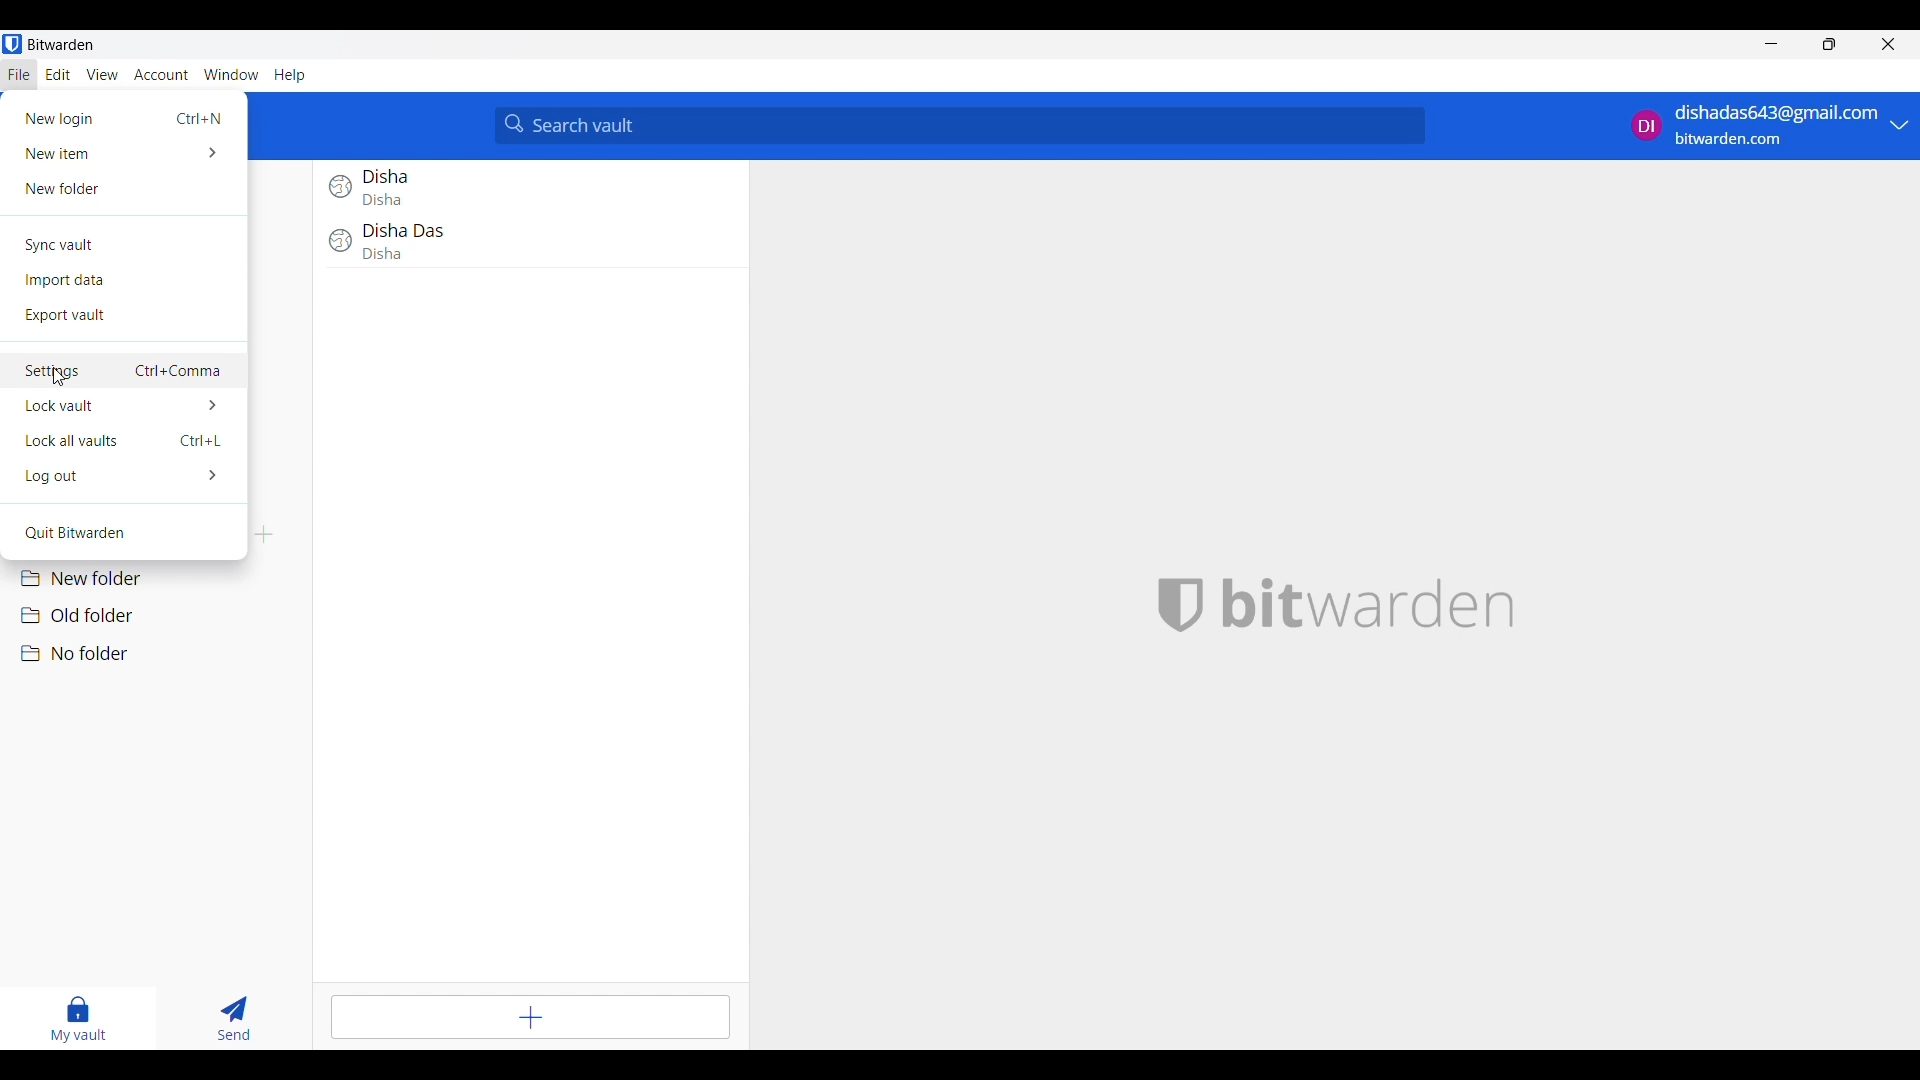  I want to click on Search vault, so click(961, 125).